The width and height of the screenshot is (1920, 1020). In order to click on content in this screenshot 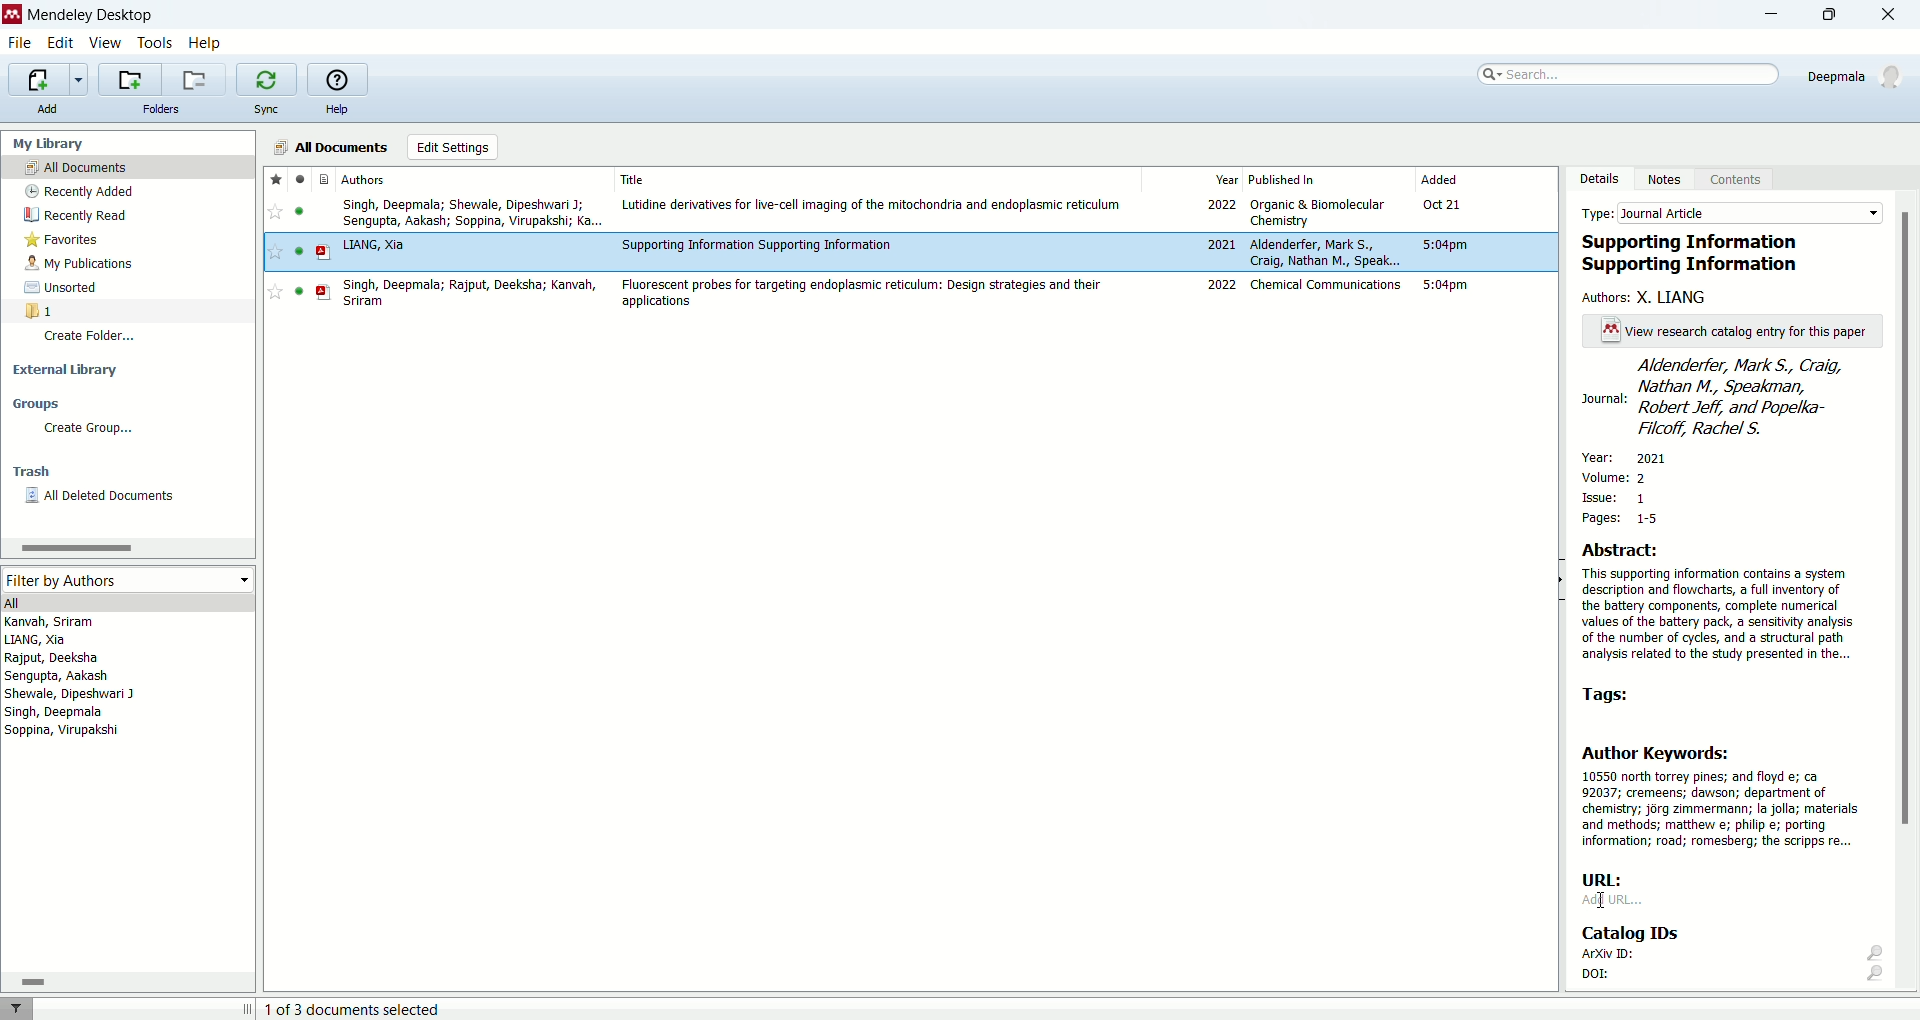, I will do `click(1742, 182)`.